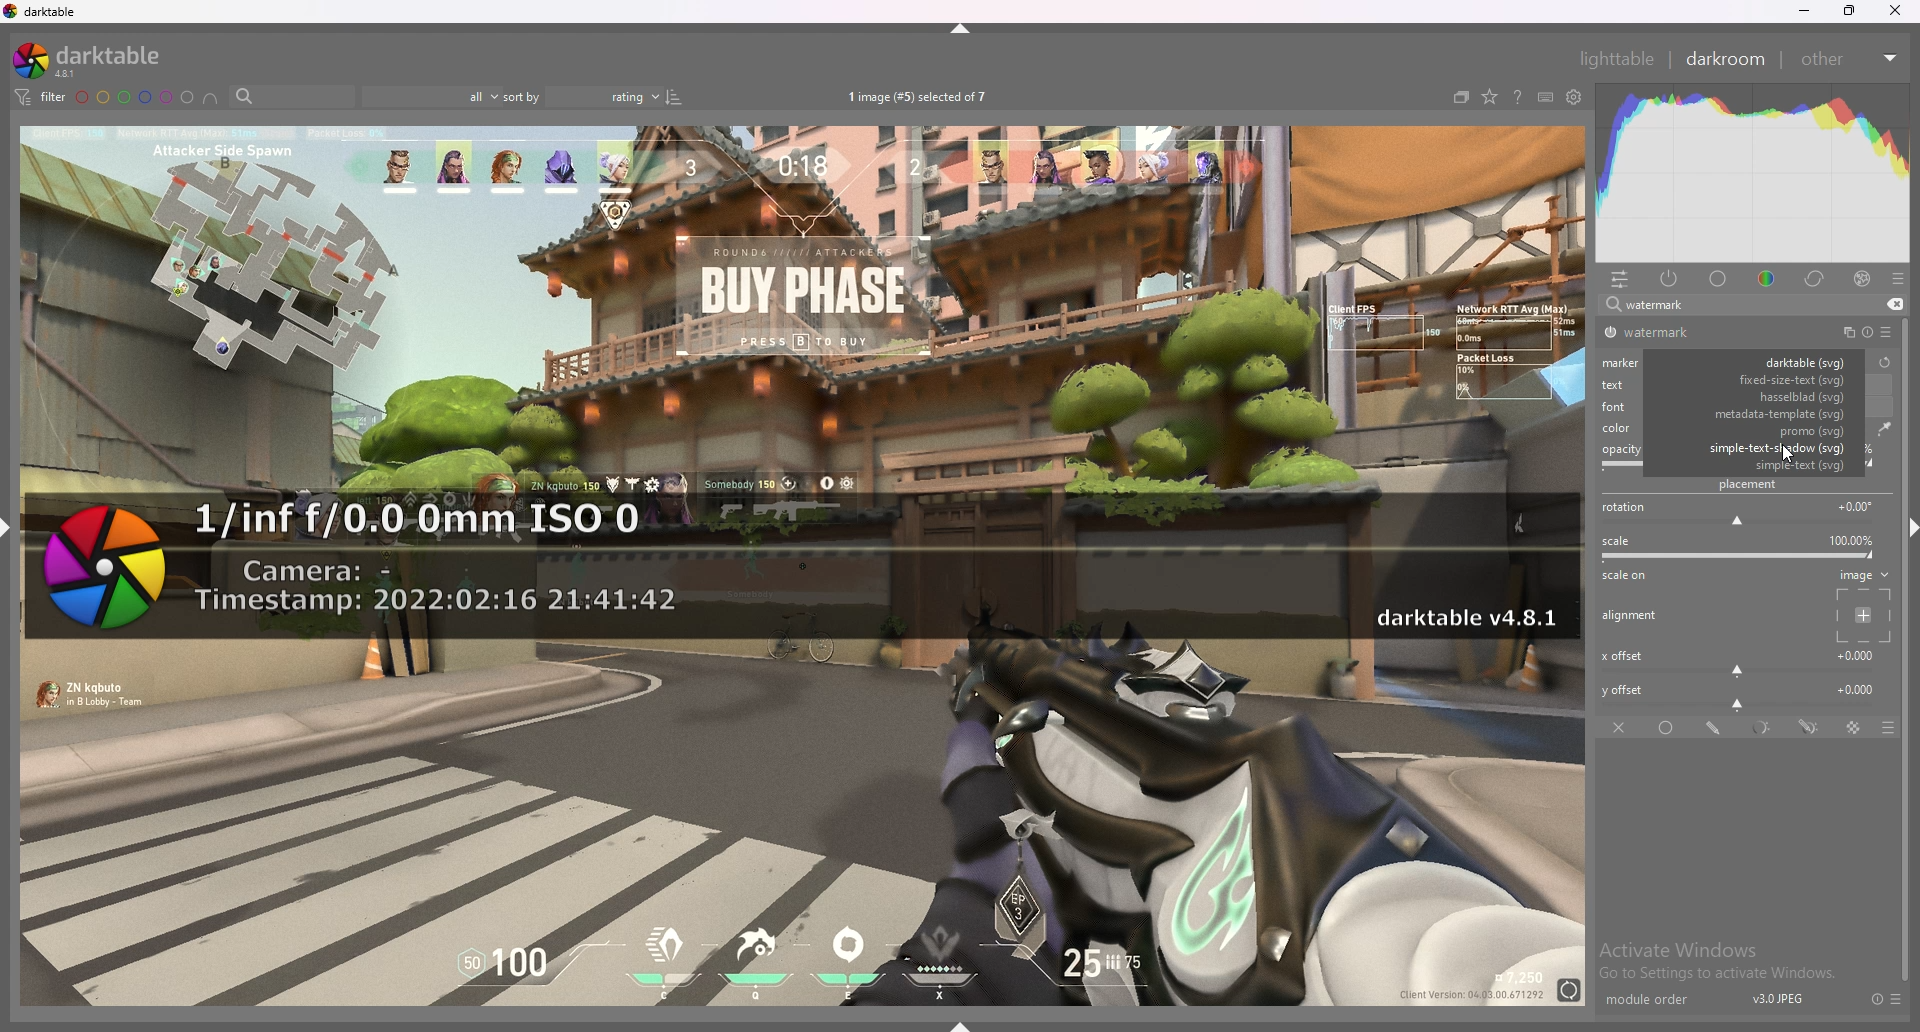  I want to click on quick access panel, so click(1620, 279).